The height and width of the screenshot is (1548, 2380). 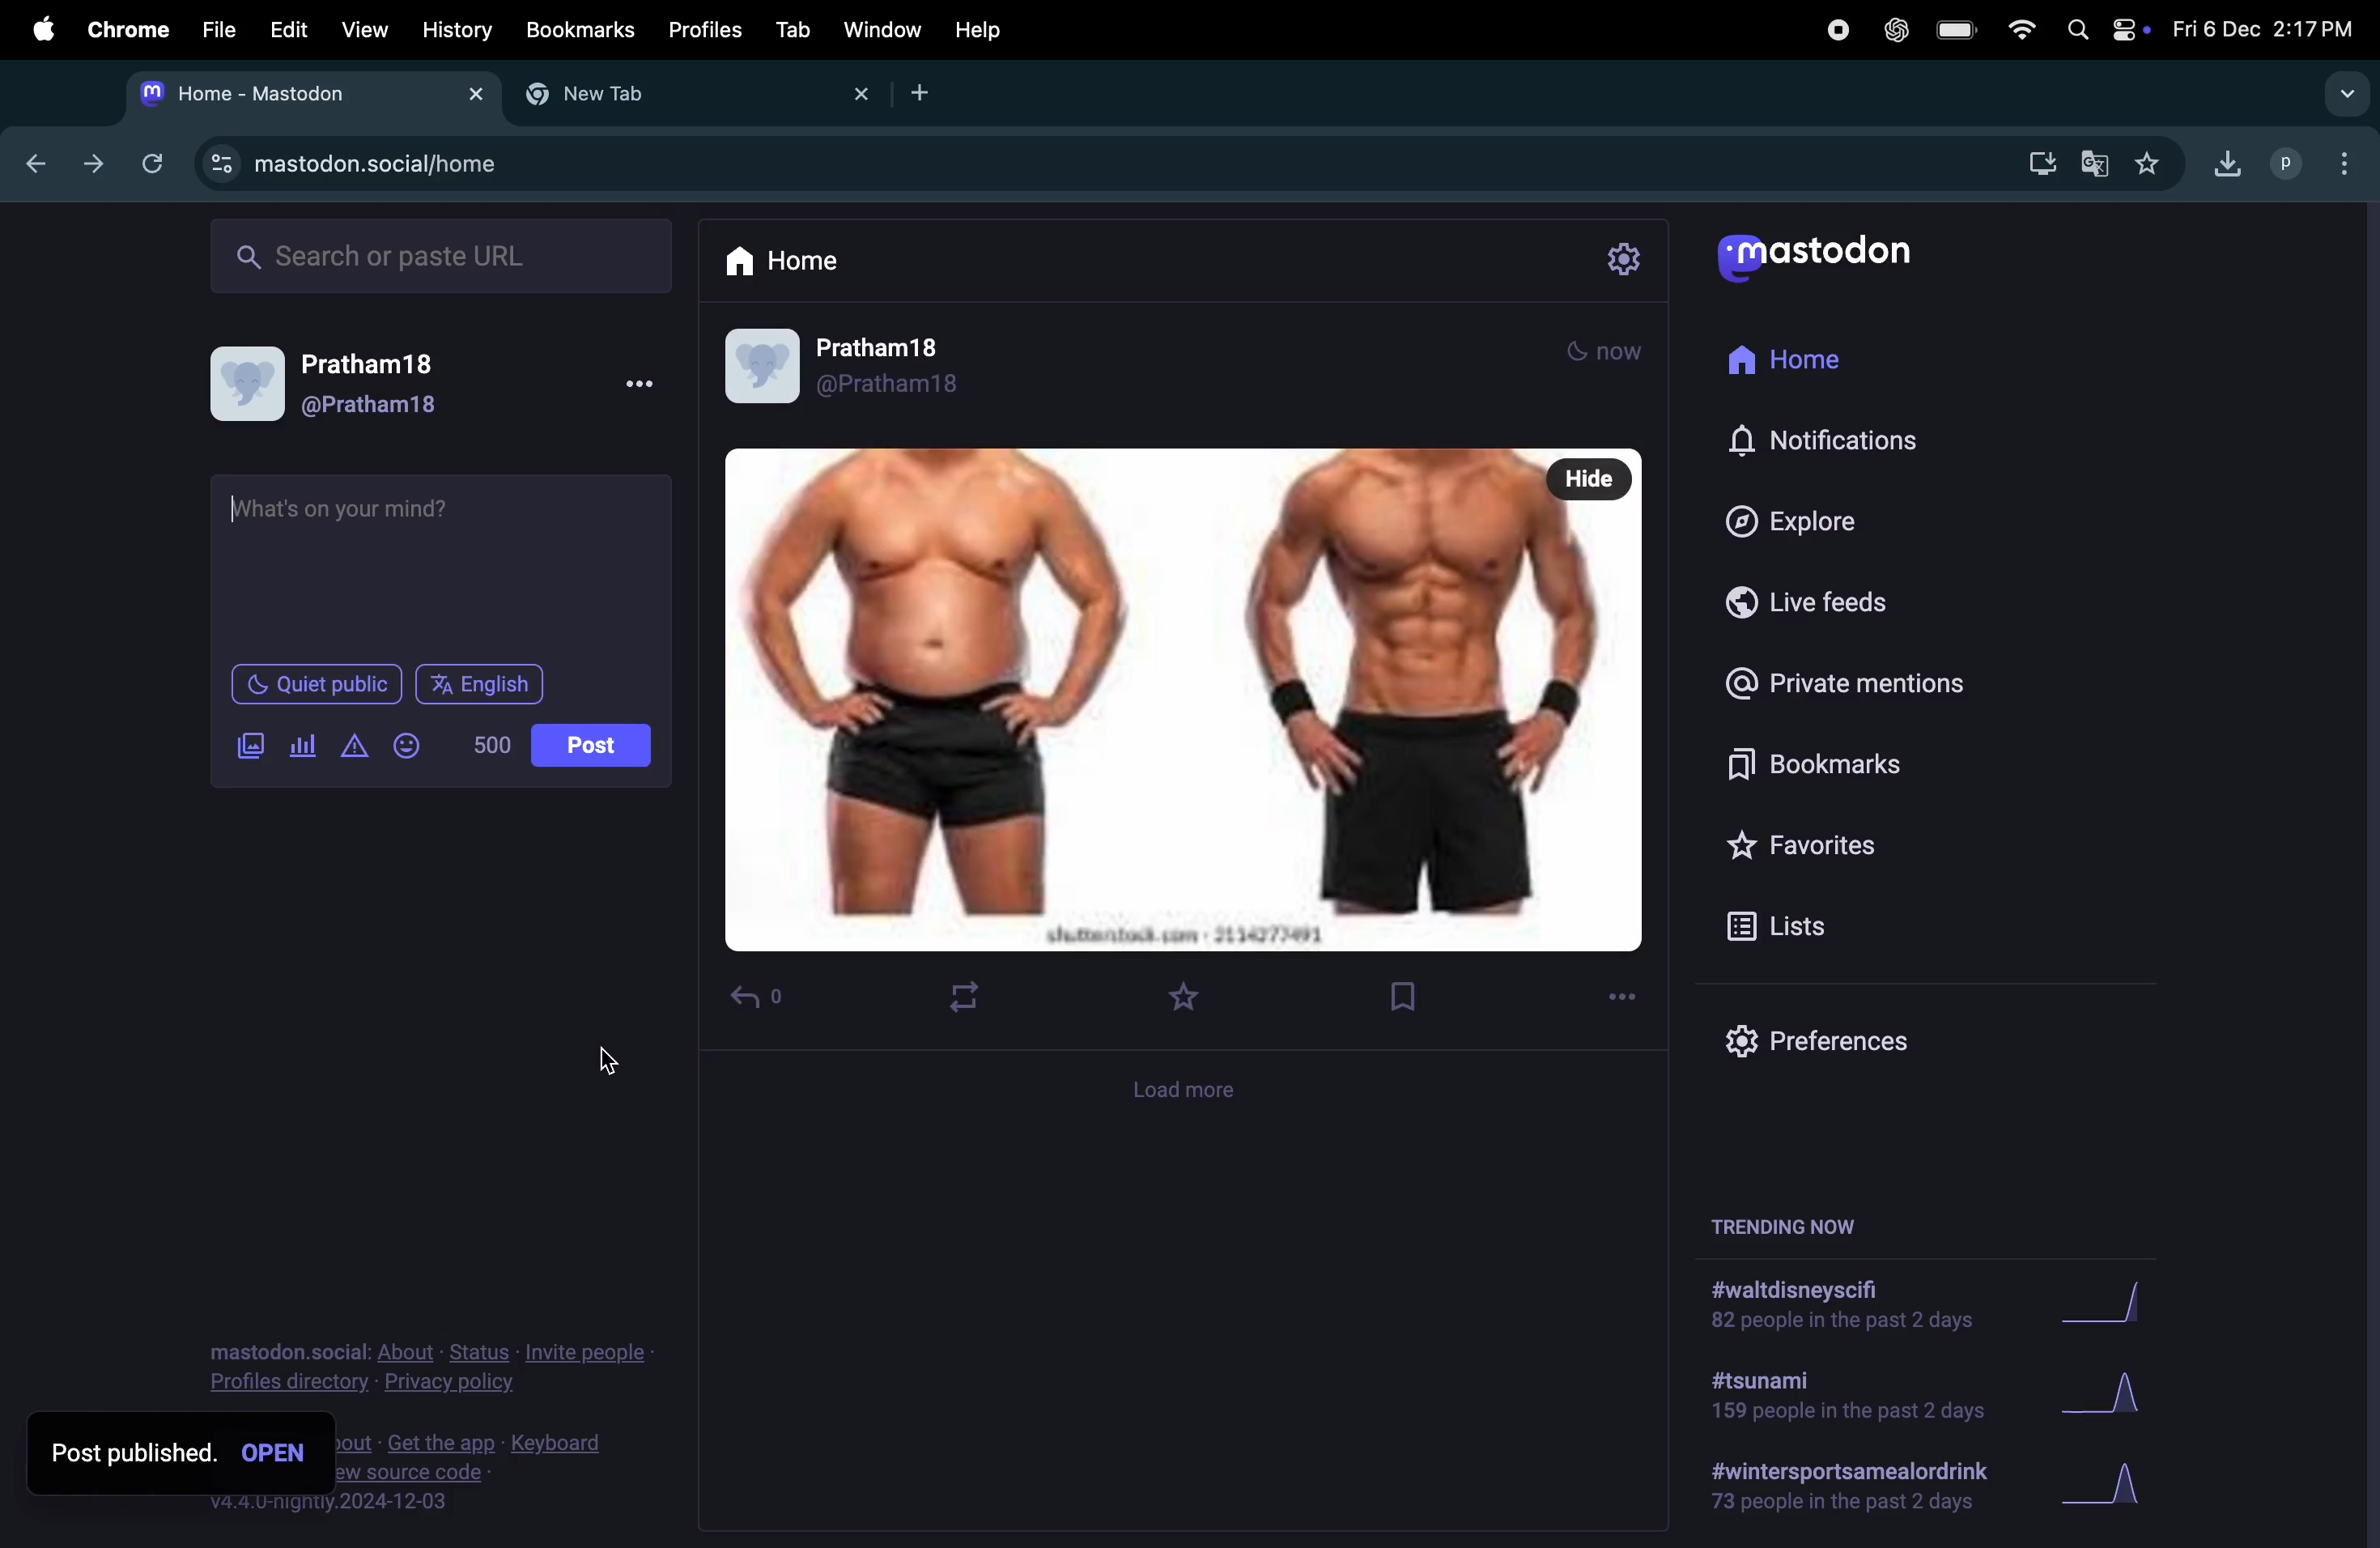 What do you see at coordinates (408, 746) in the screenshot?
I see `Emoji` at bounding box center [408, 746].